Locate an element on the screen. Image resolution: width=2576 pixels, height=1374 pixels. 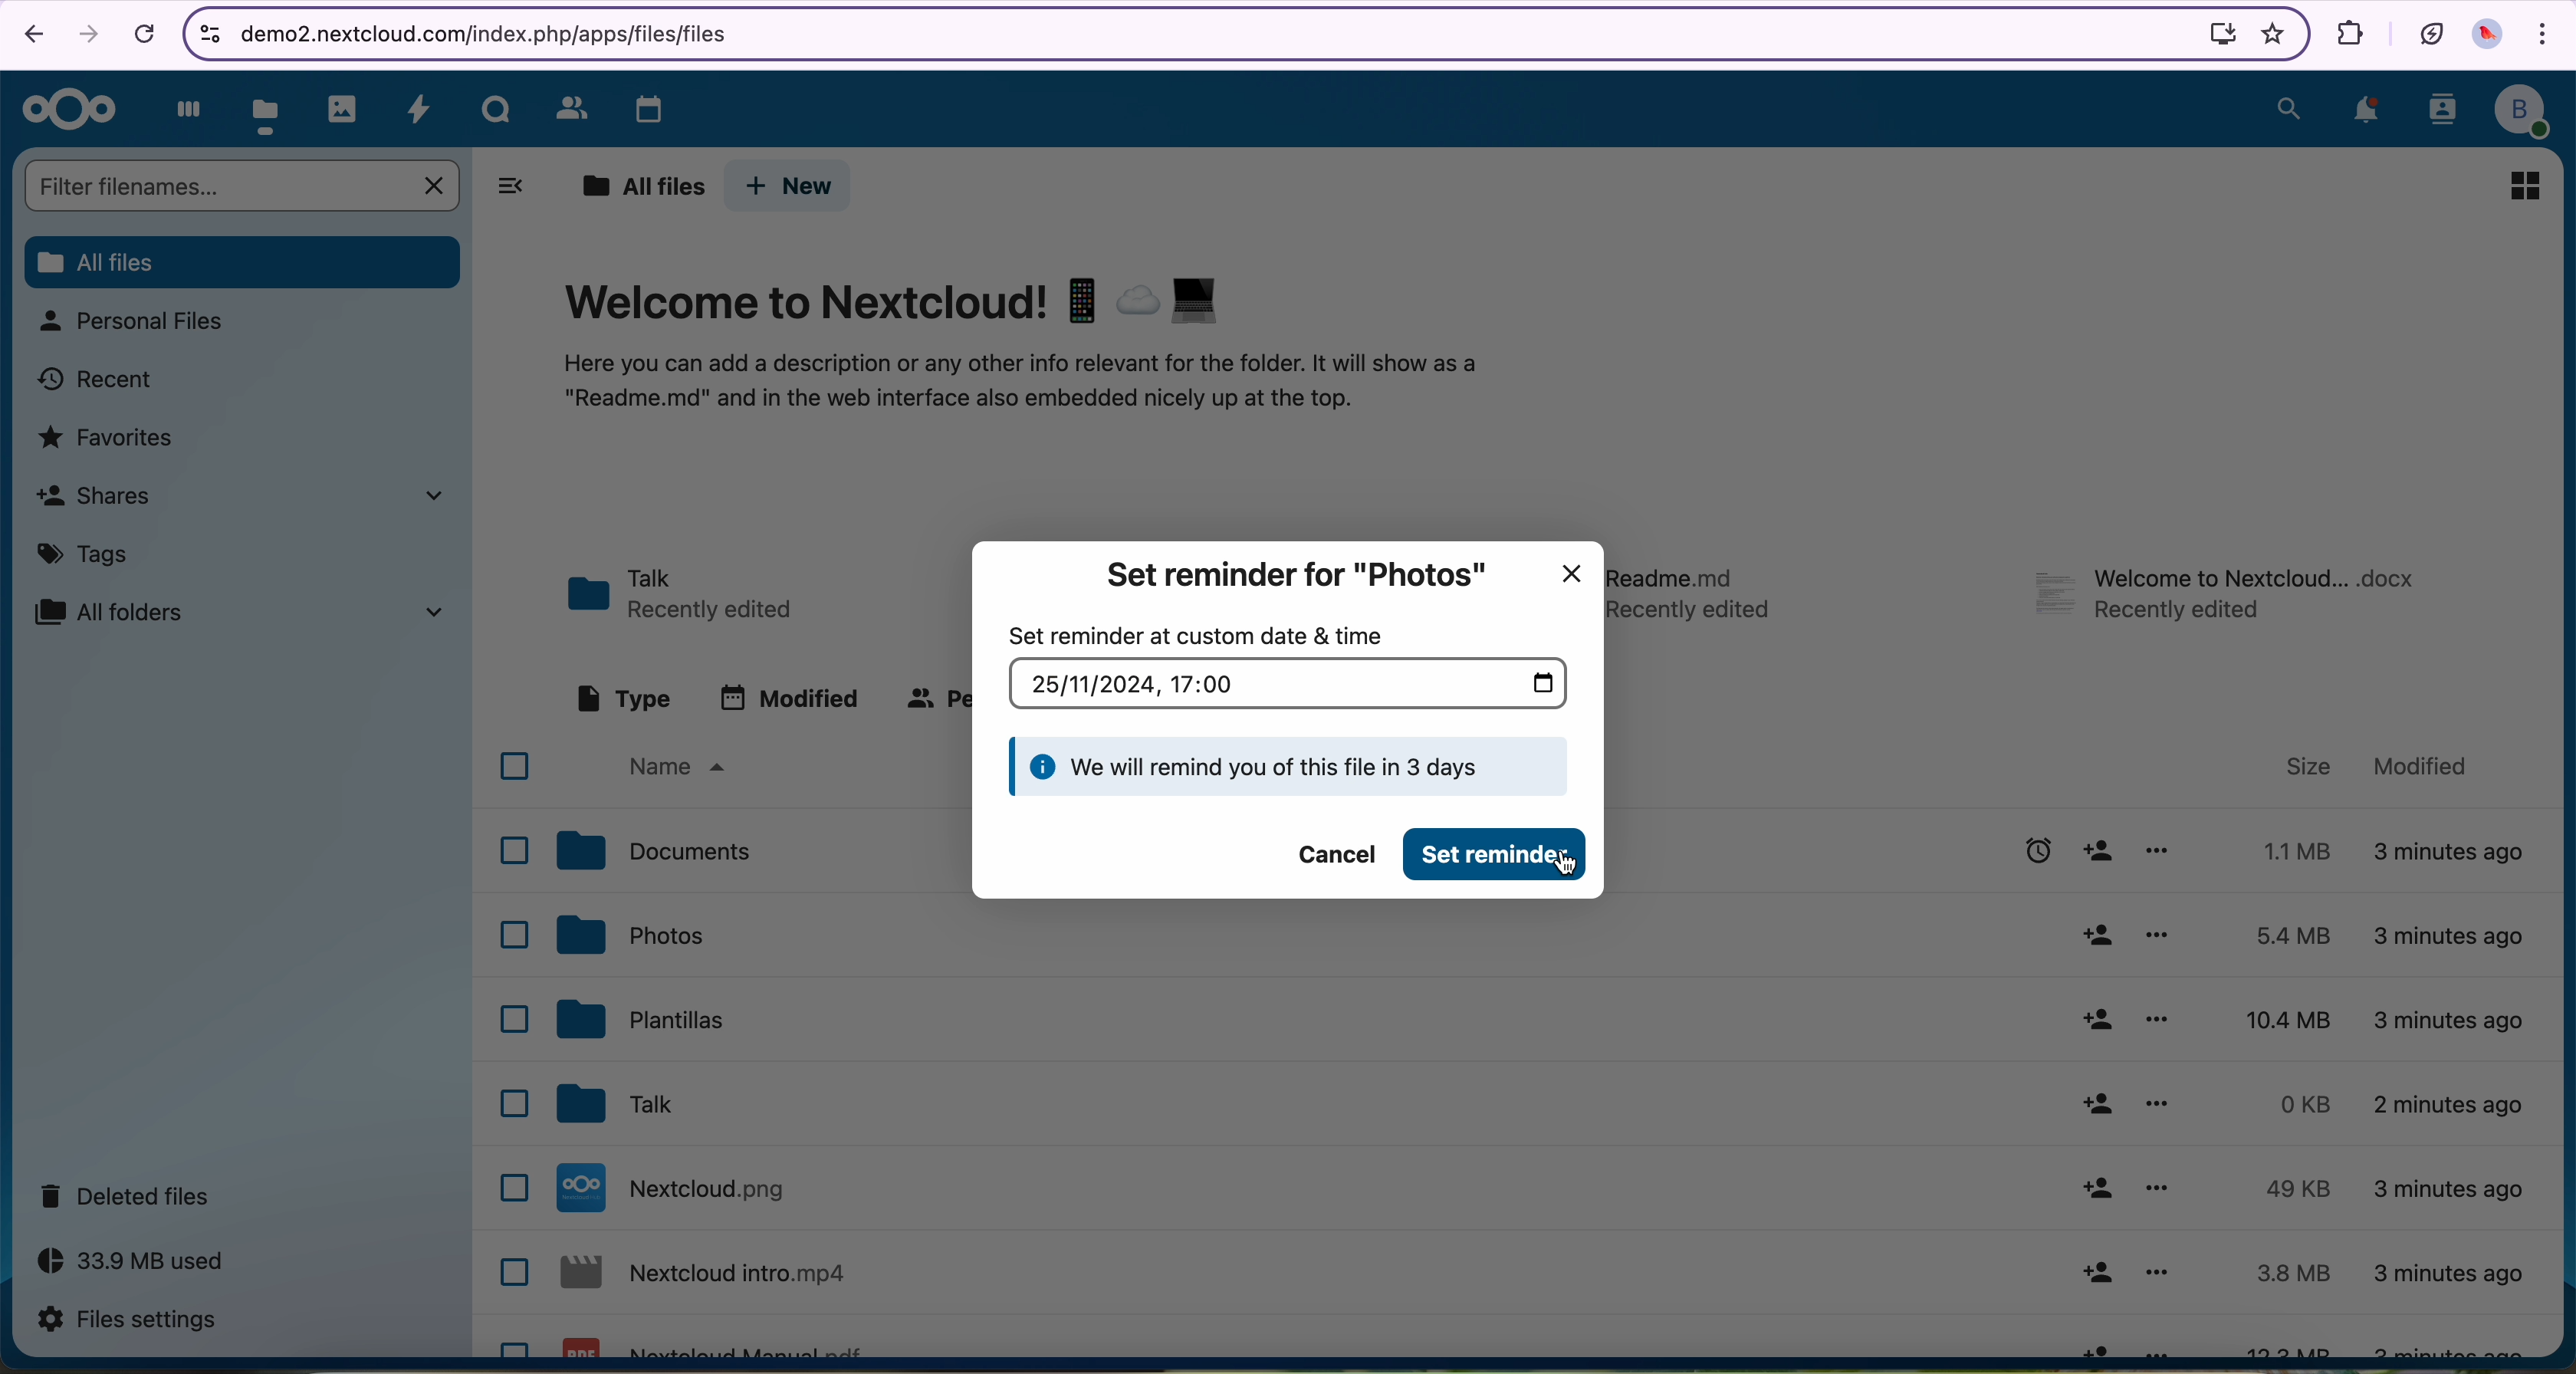
size is located at coordinates (2310, 767).